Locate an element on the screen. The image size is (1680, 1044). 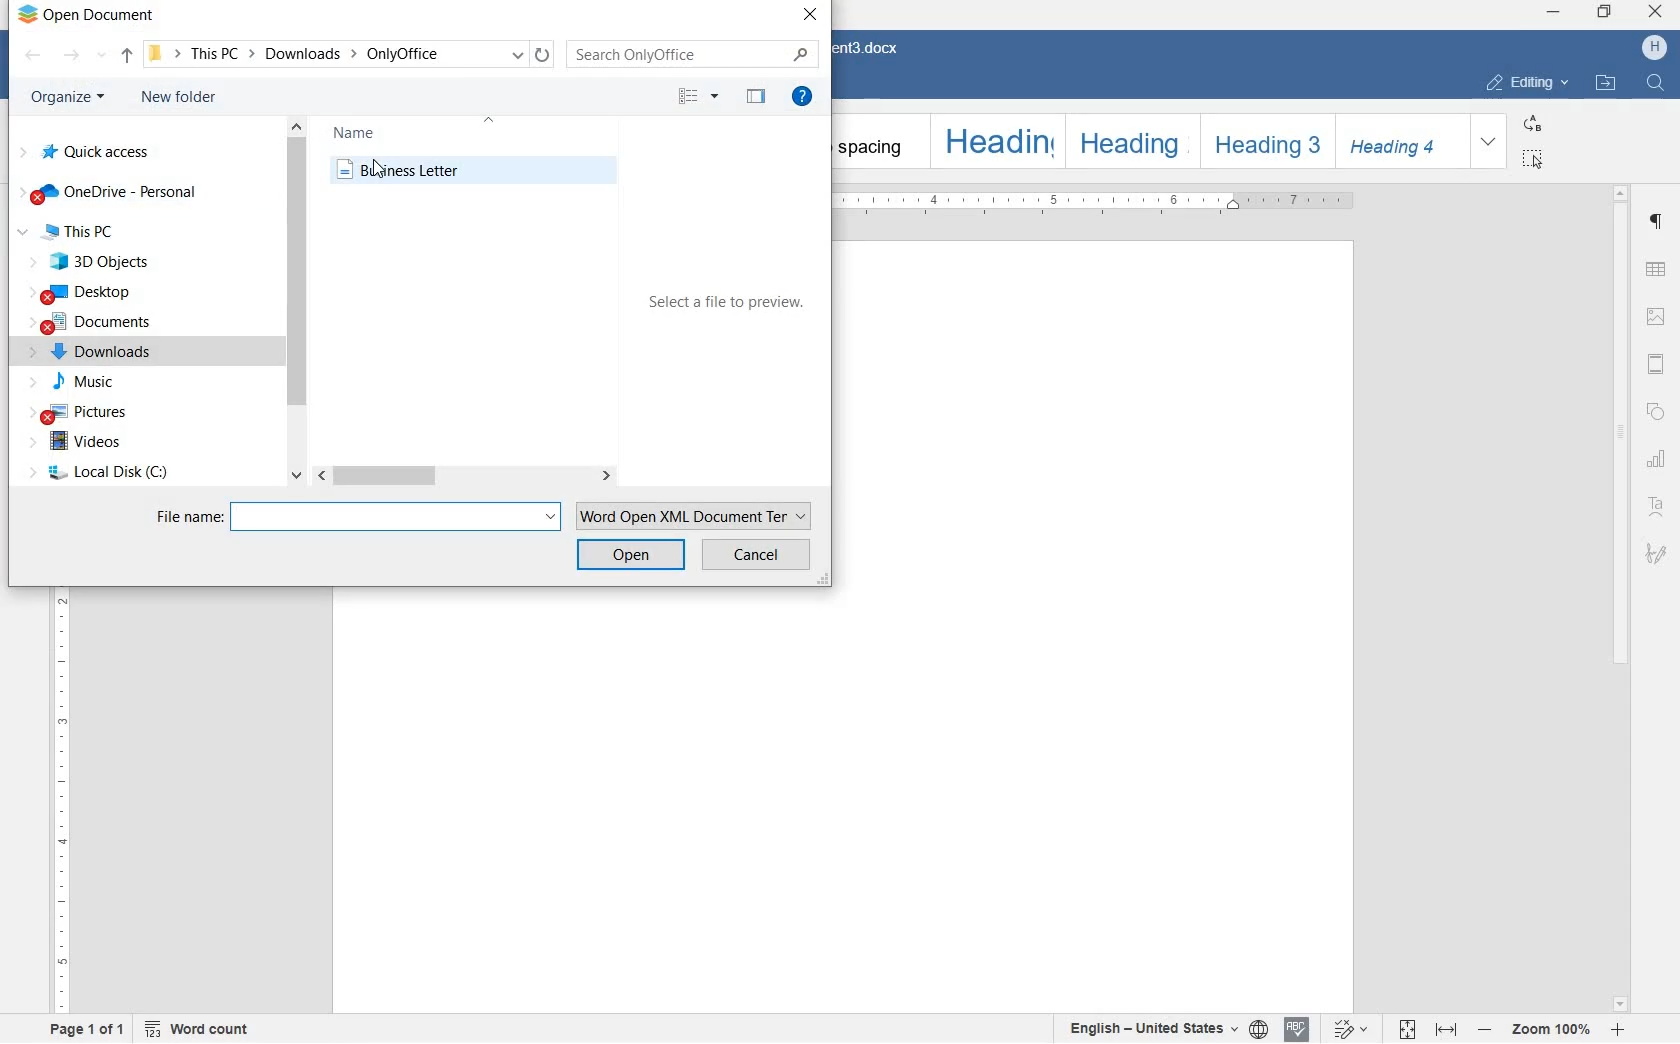
back is located at coordinates (35, 54).